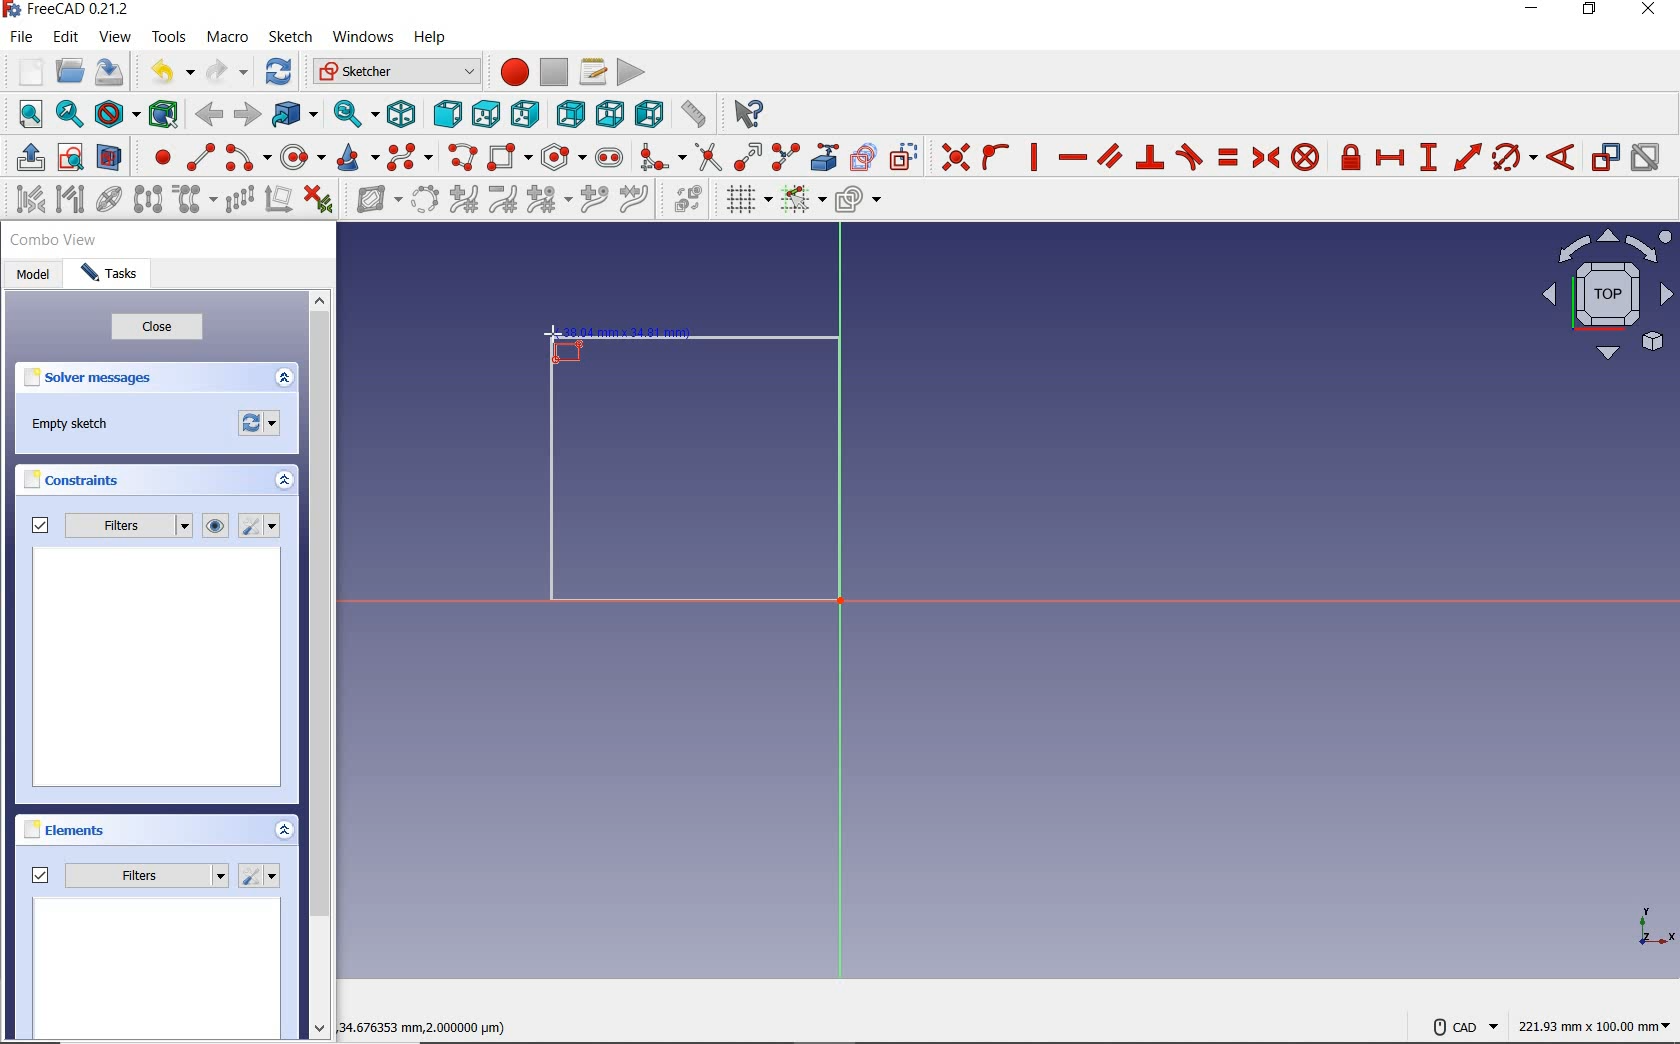 The height and width of the screenshot is (1044, 1680). I want to click on constrain equal, so click(1227, 157).